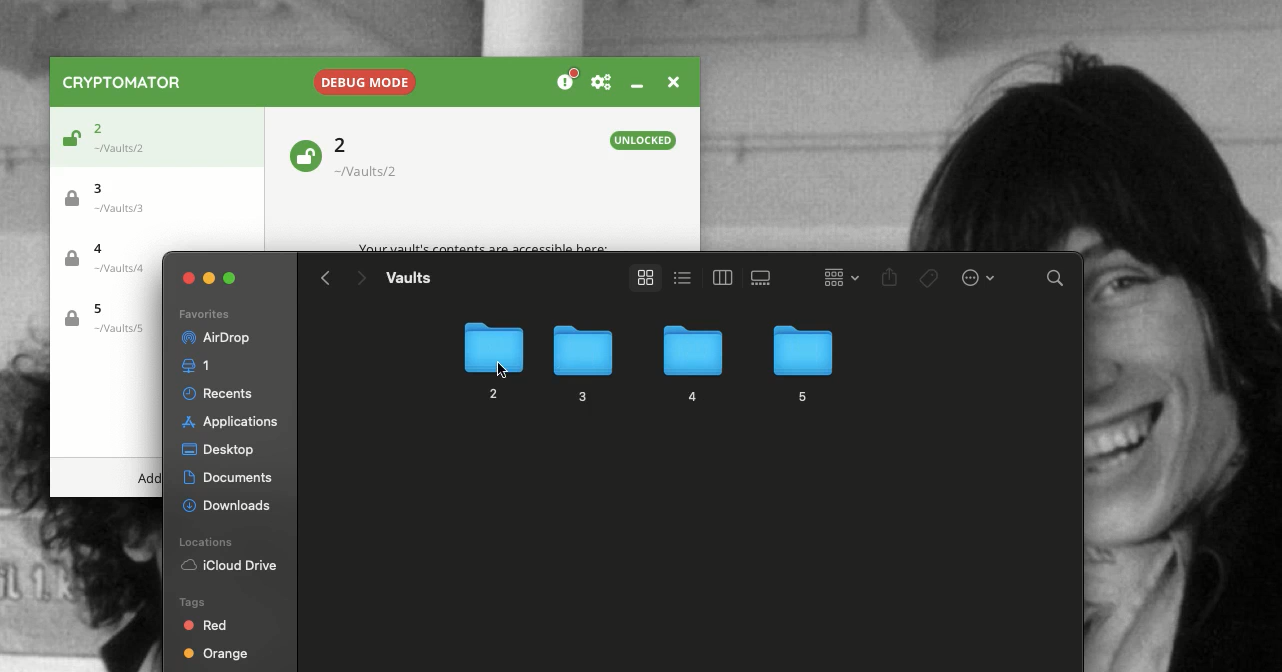 Image resolution: width=1282 pixels, height=672 pixels. I want to click on Preferences, so click(601, 83).